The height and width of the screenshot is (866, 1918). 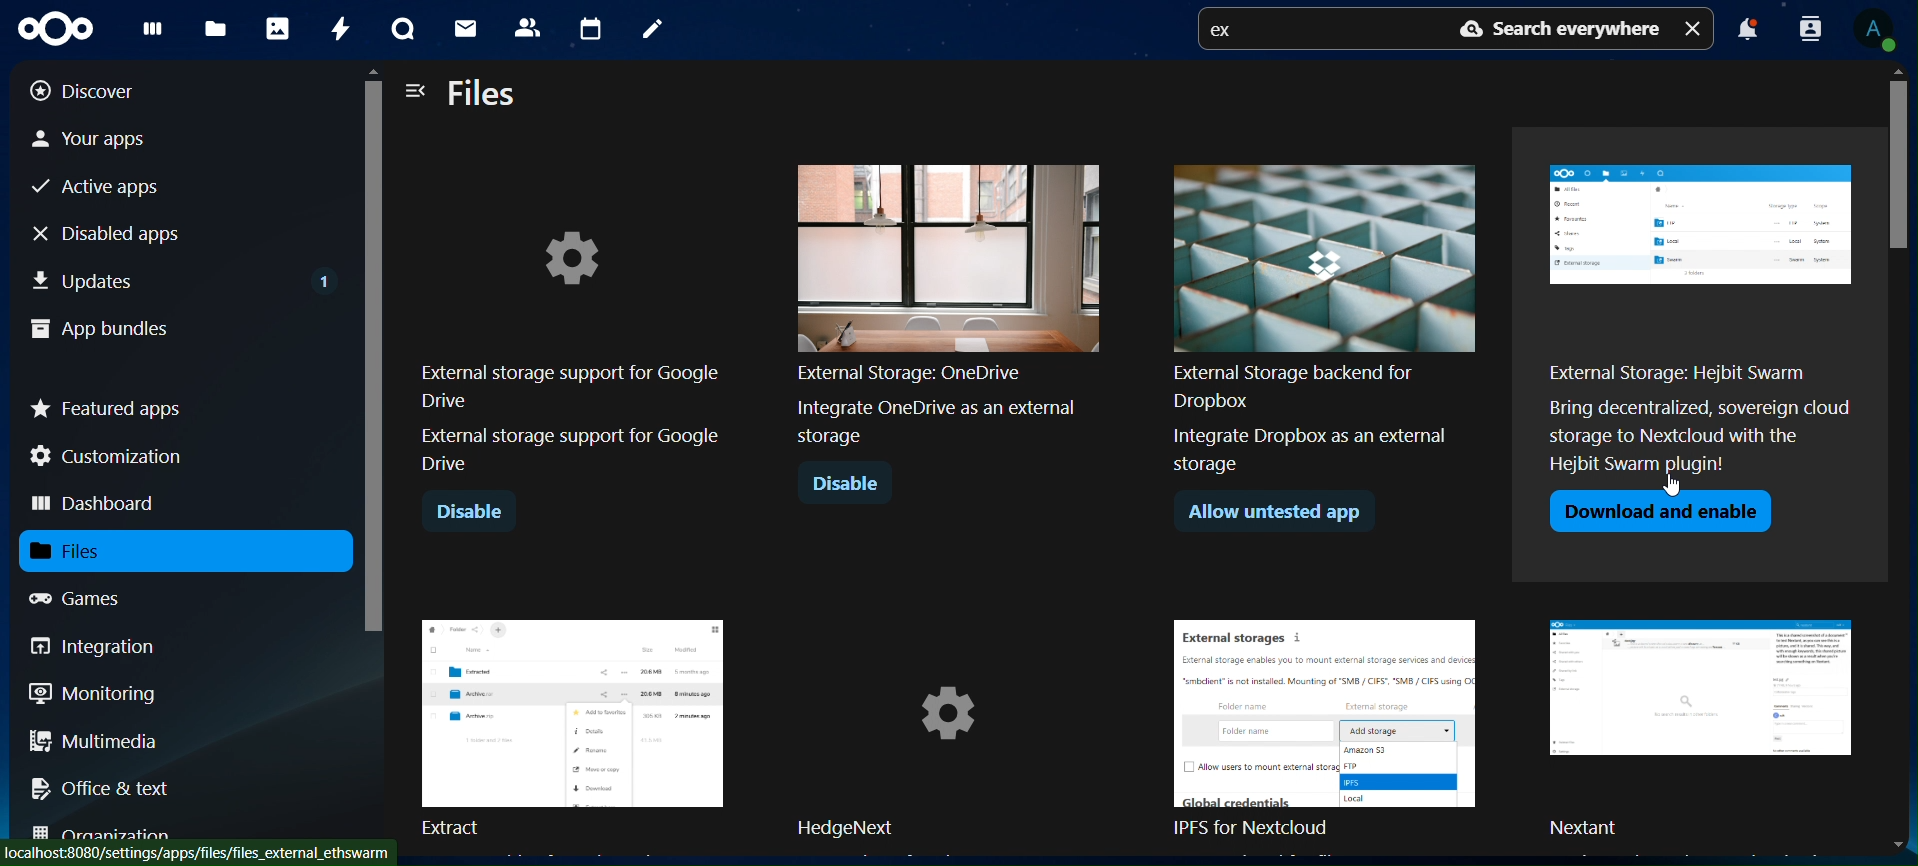 I want to click on files, so click(x=92, y=551).